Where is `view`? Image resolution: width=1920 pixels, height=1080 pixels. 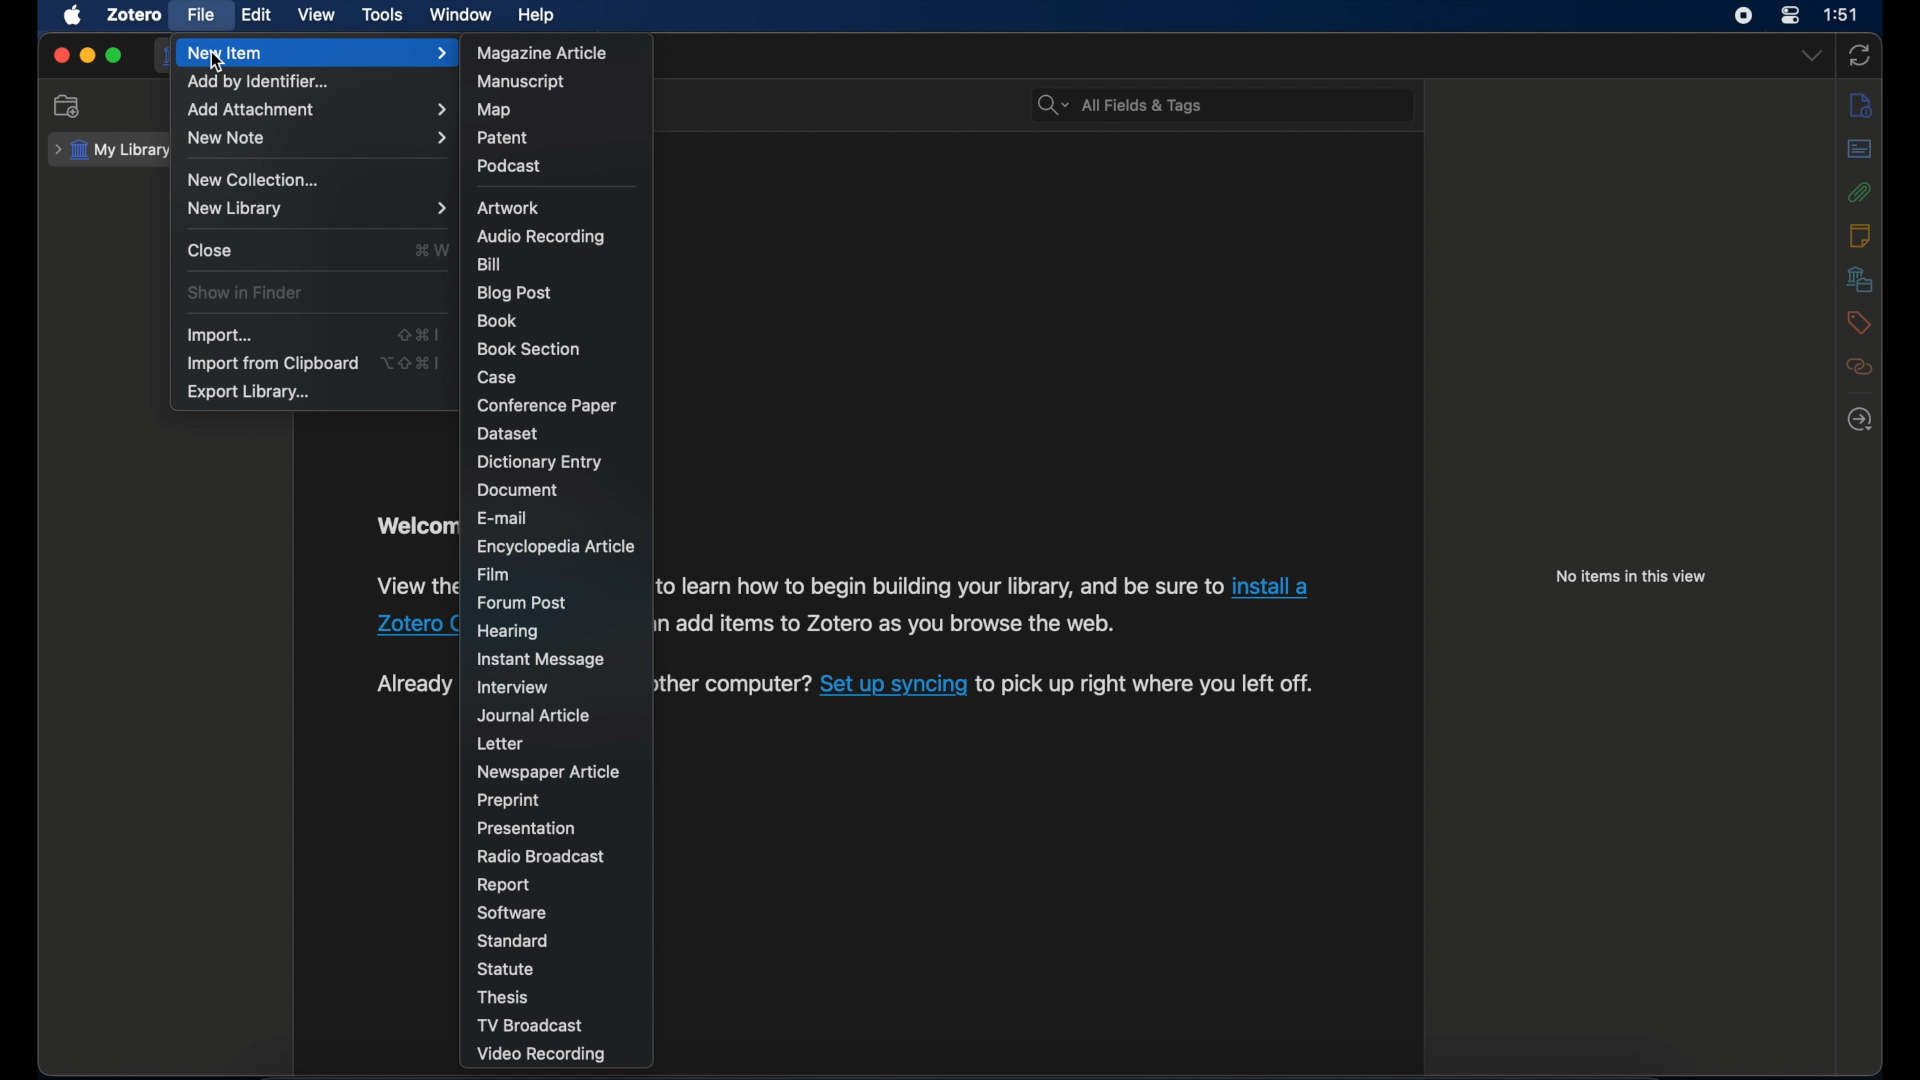 view is located at coordinates (317, 15).